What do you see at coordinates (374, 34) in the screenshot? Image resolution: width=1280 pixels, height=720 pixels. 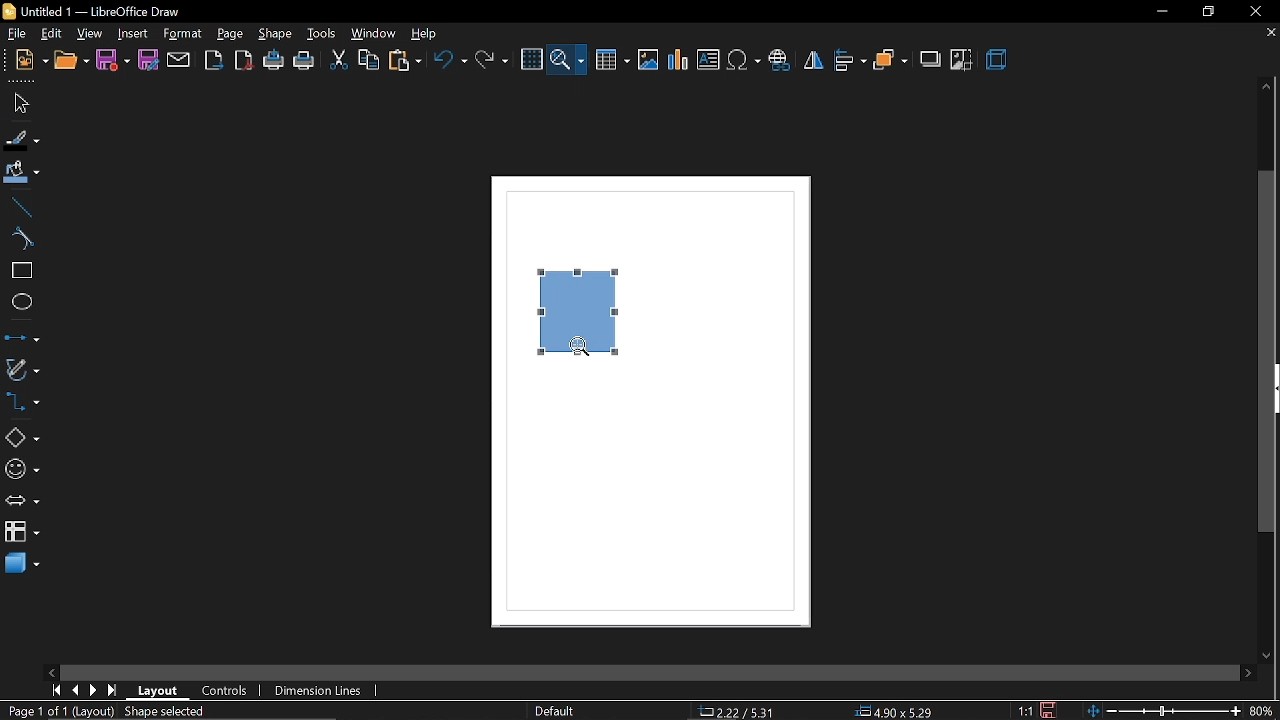 I see `window` at bounding box center [374, 34].